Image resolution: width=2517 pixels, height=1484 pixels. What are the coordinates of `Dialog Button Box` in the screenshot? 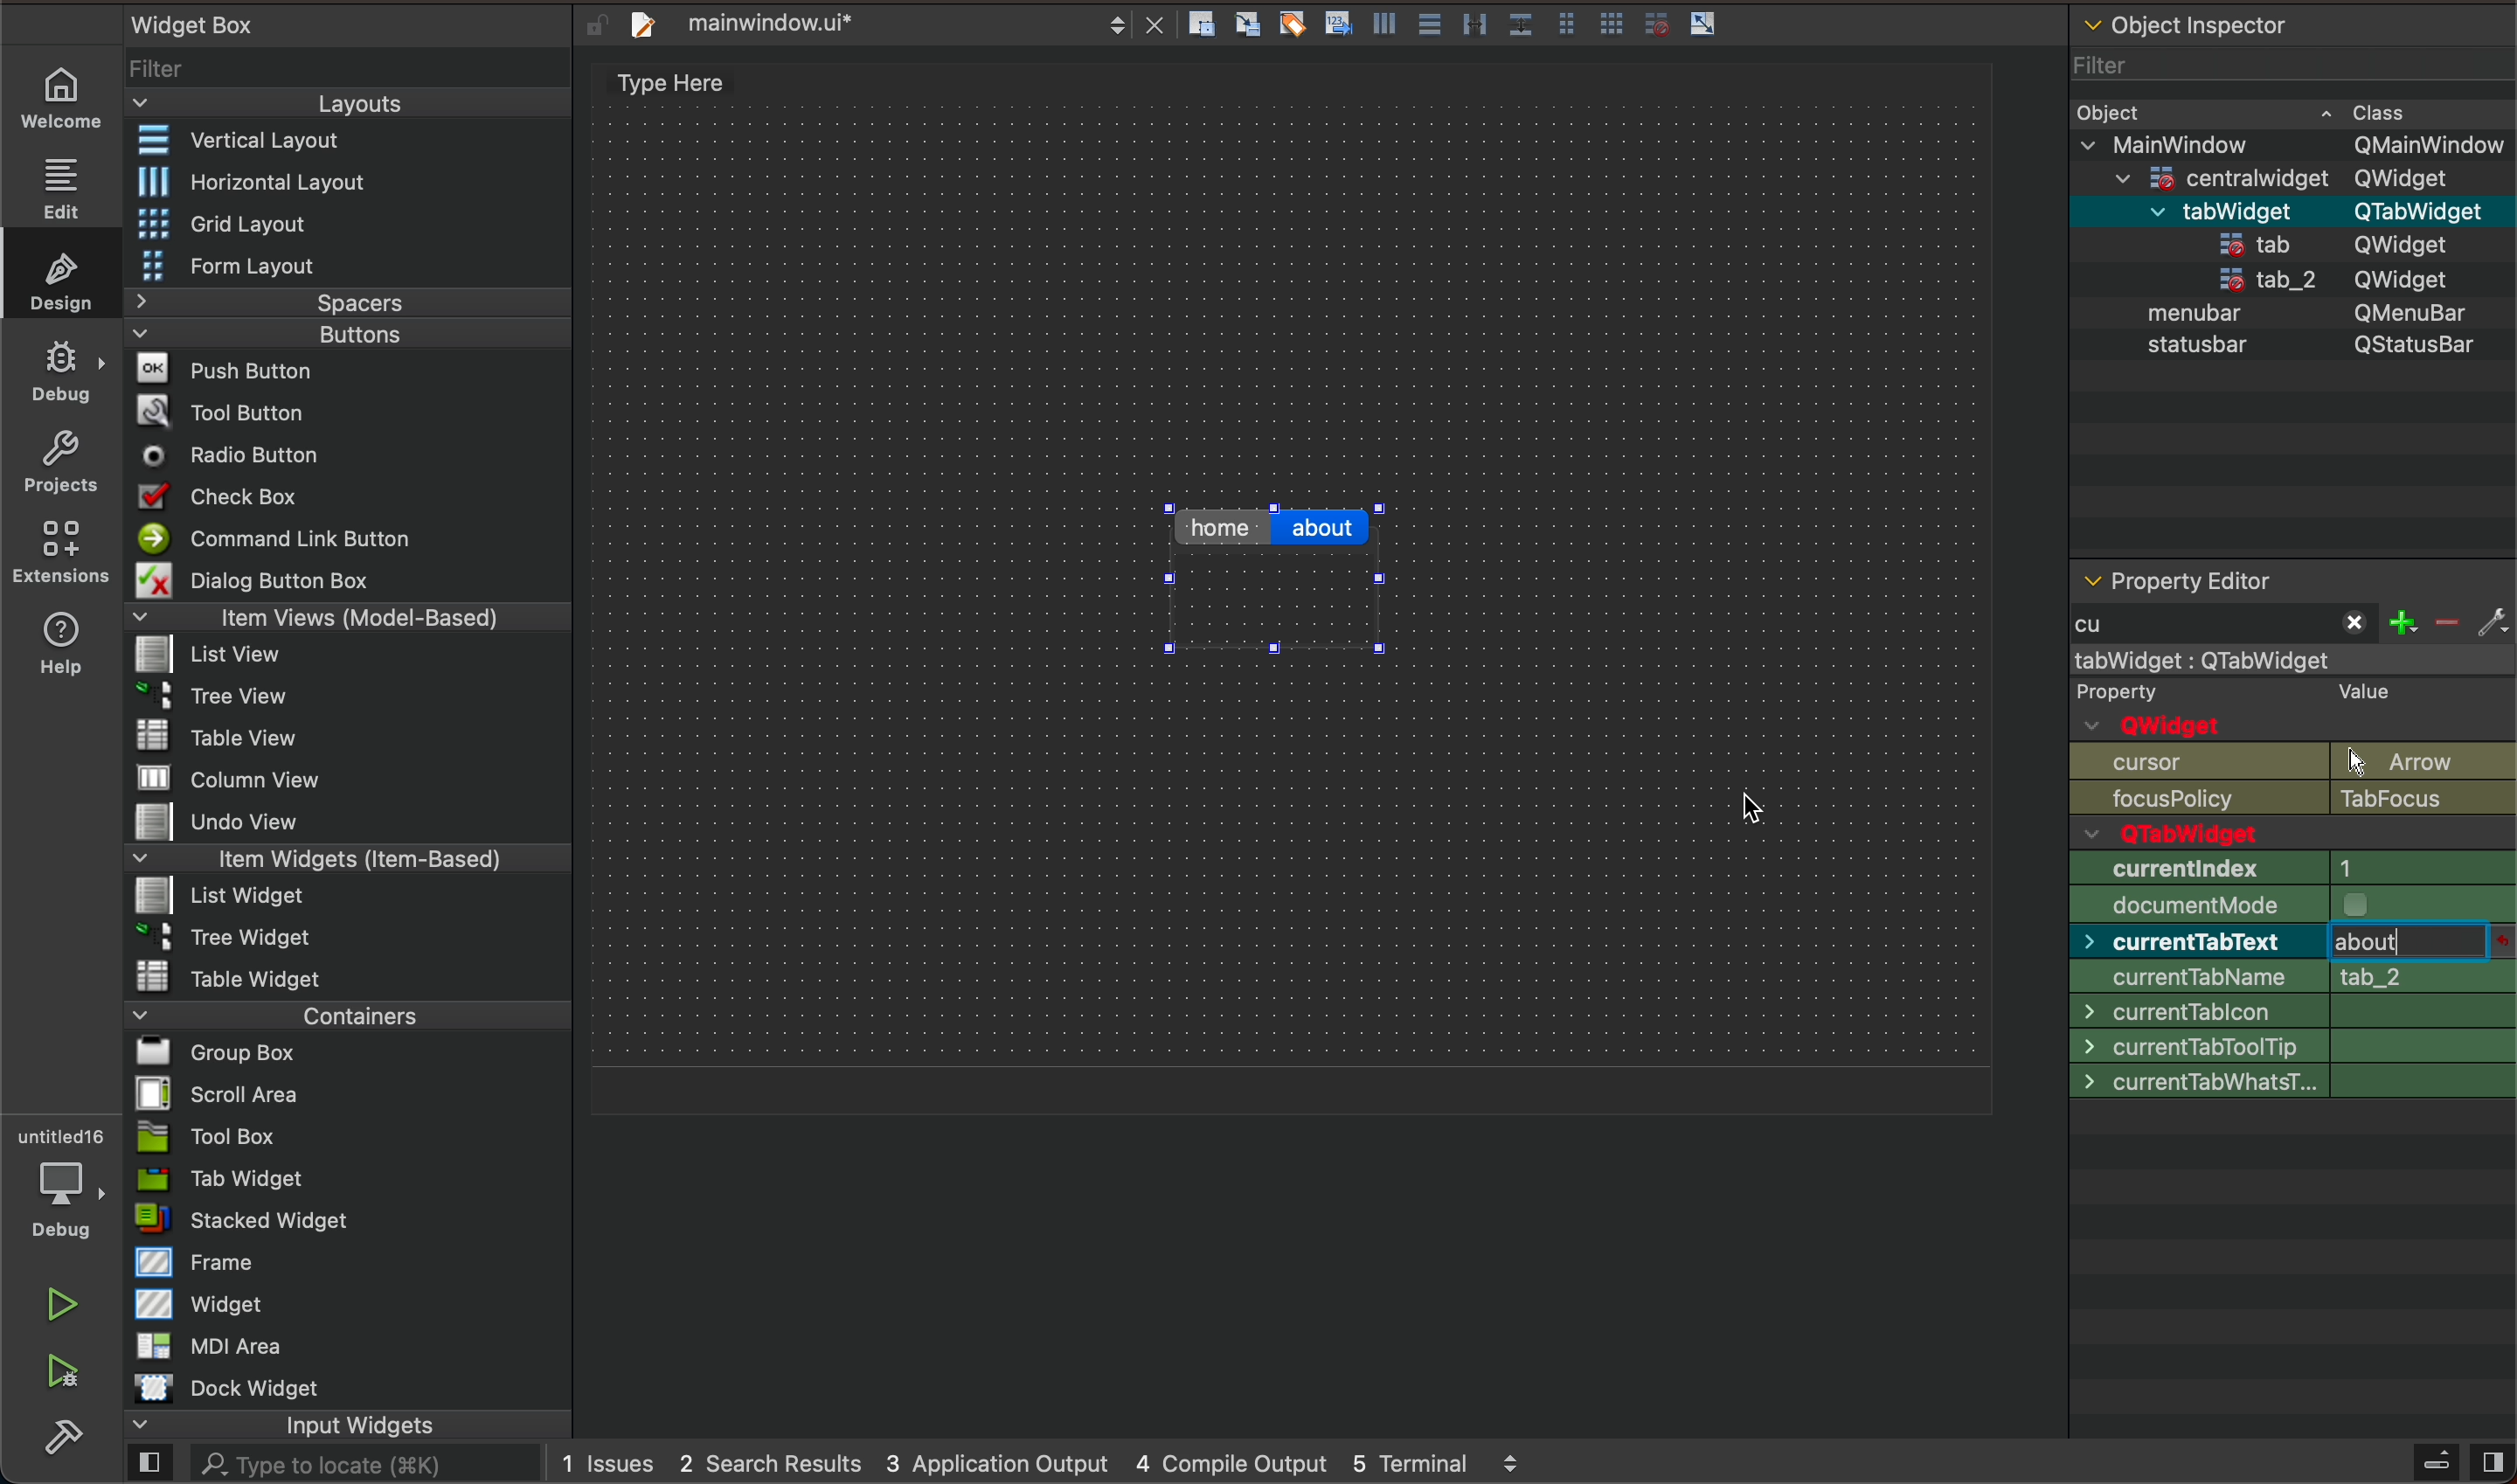 It's located at (245, 578).